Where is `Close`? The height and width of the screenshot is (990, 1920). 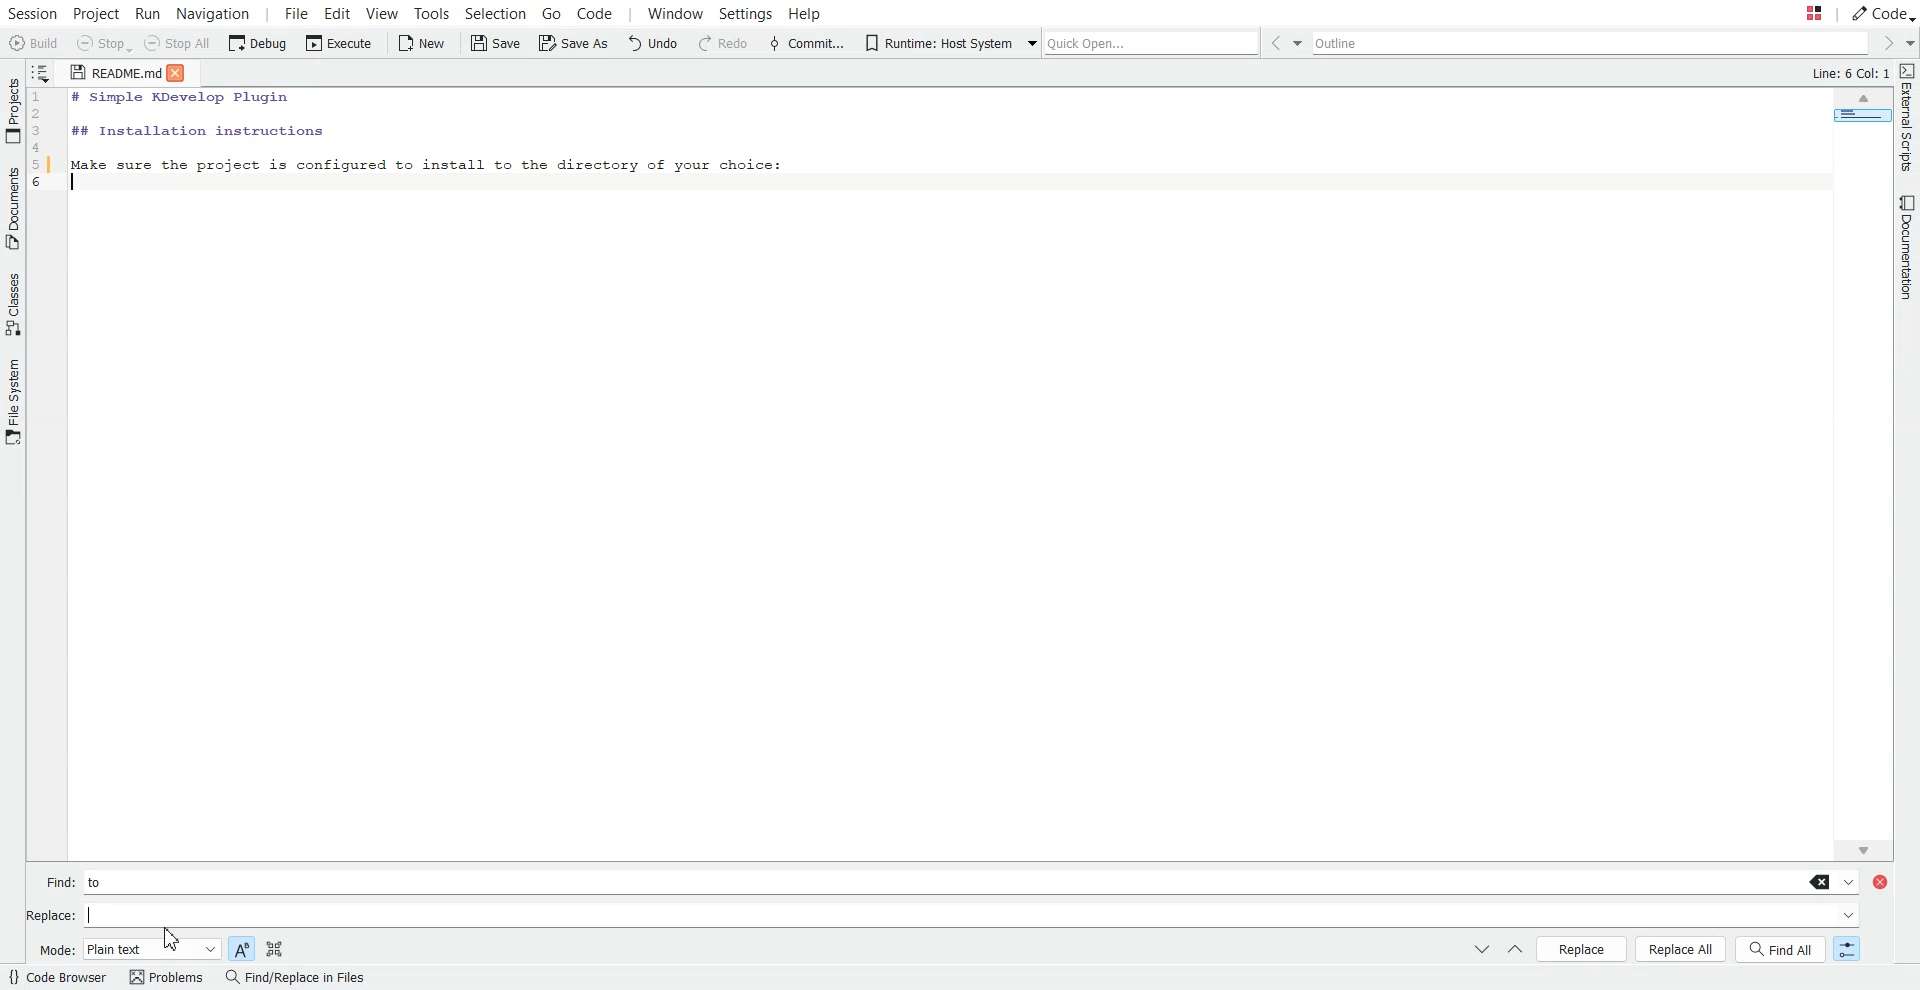 Close is located at coordinates (183, 72).